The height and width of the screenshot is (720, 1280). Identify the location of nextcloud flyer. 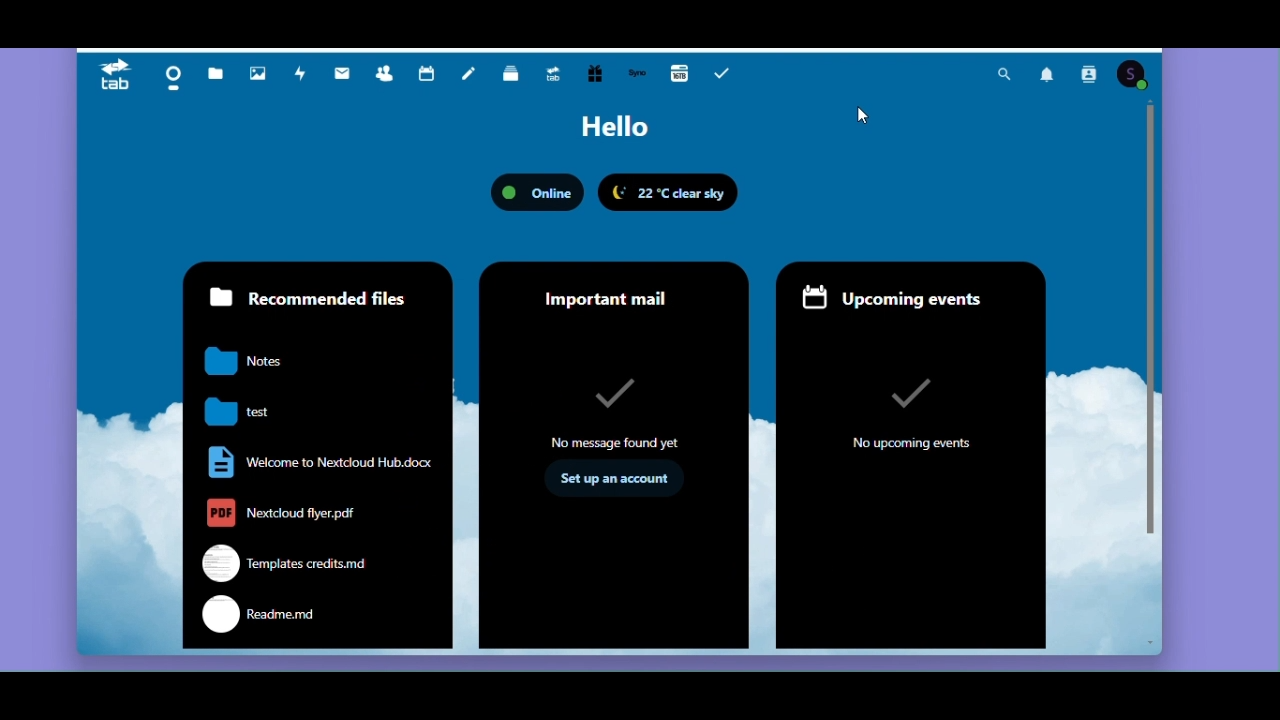
(291, 512).